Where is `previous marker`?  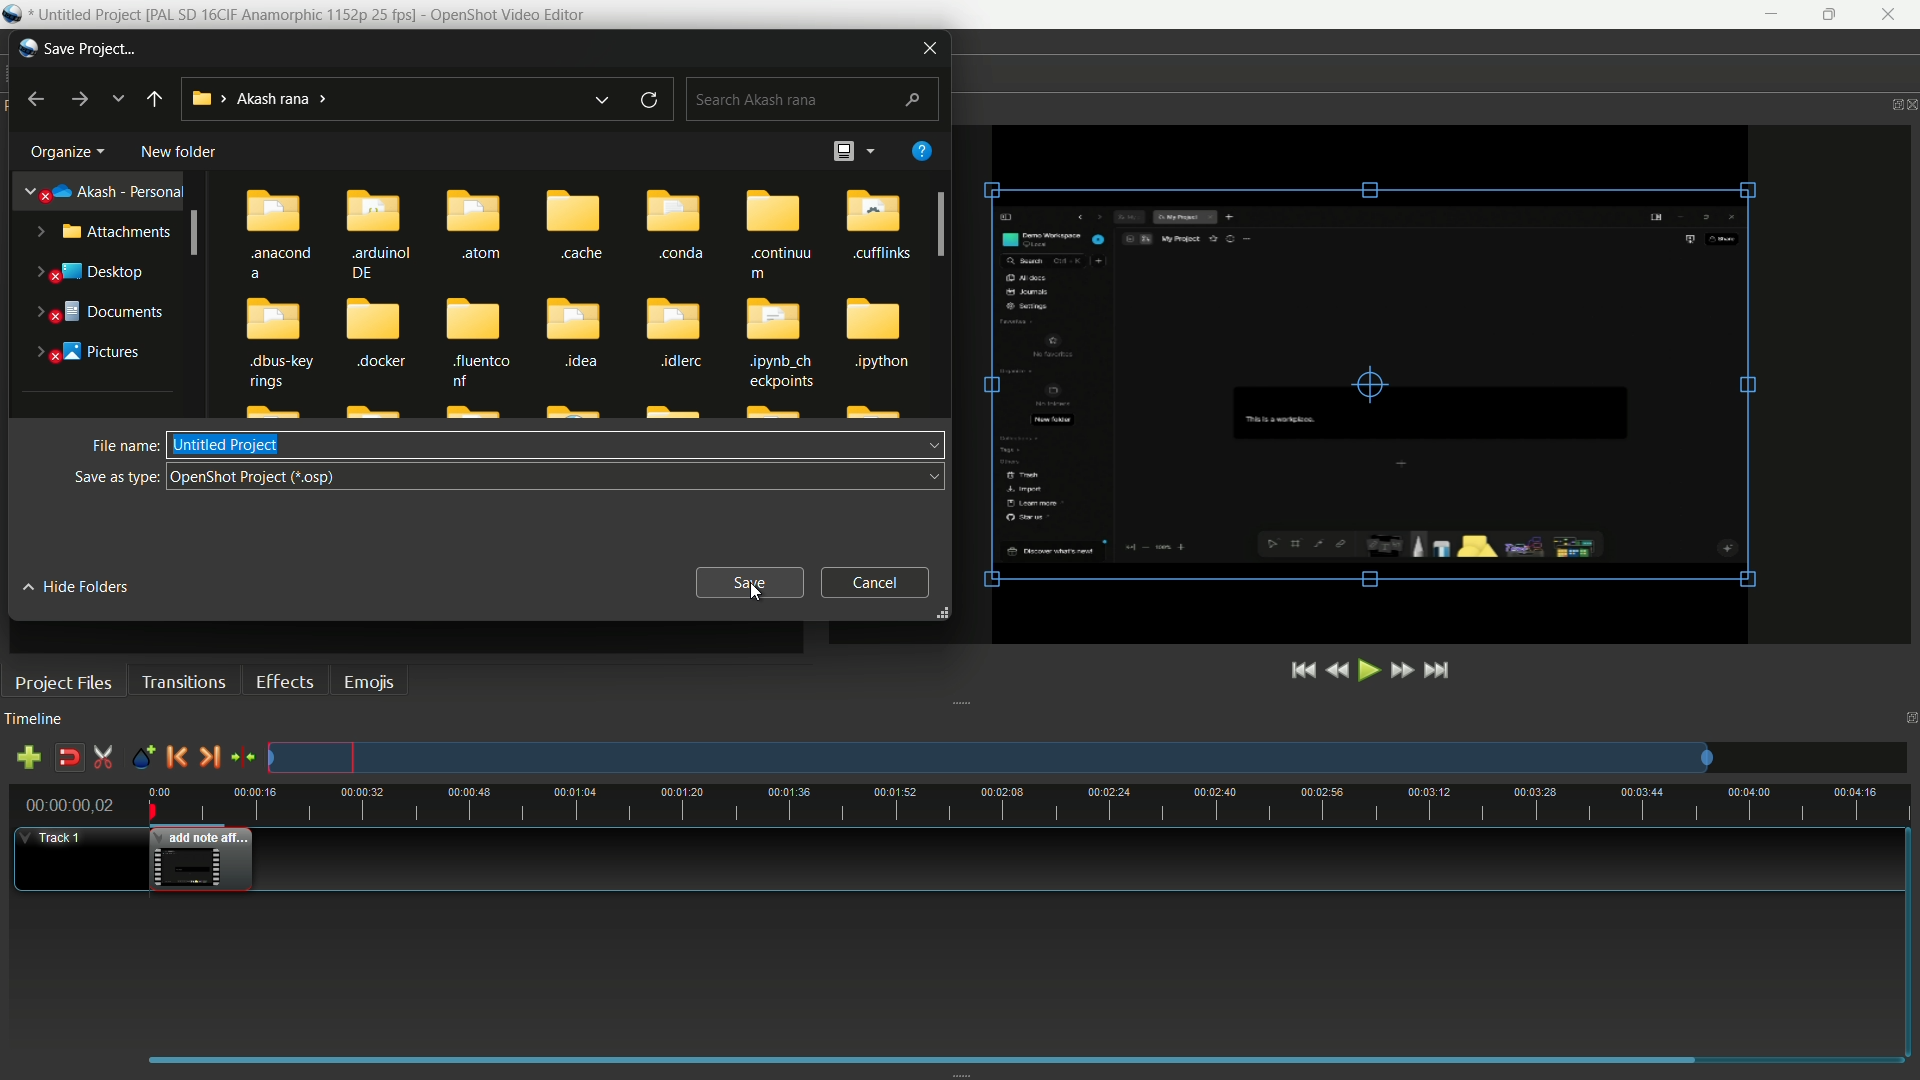
previous marker is located at coordinates (173, 759).